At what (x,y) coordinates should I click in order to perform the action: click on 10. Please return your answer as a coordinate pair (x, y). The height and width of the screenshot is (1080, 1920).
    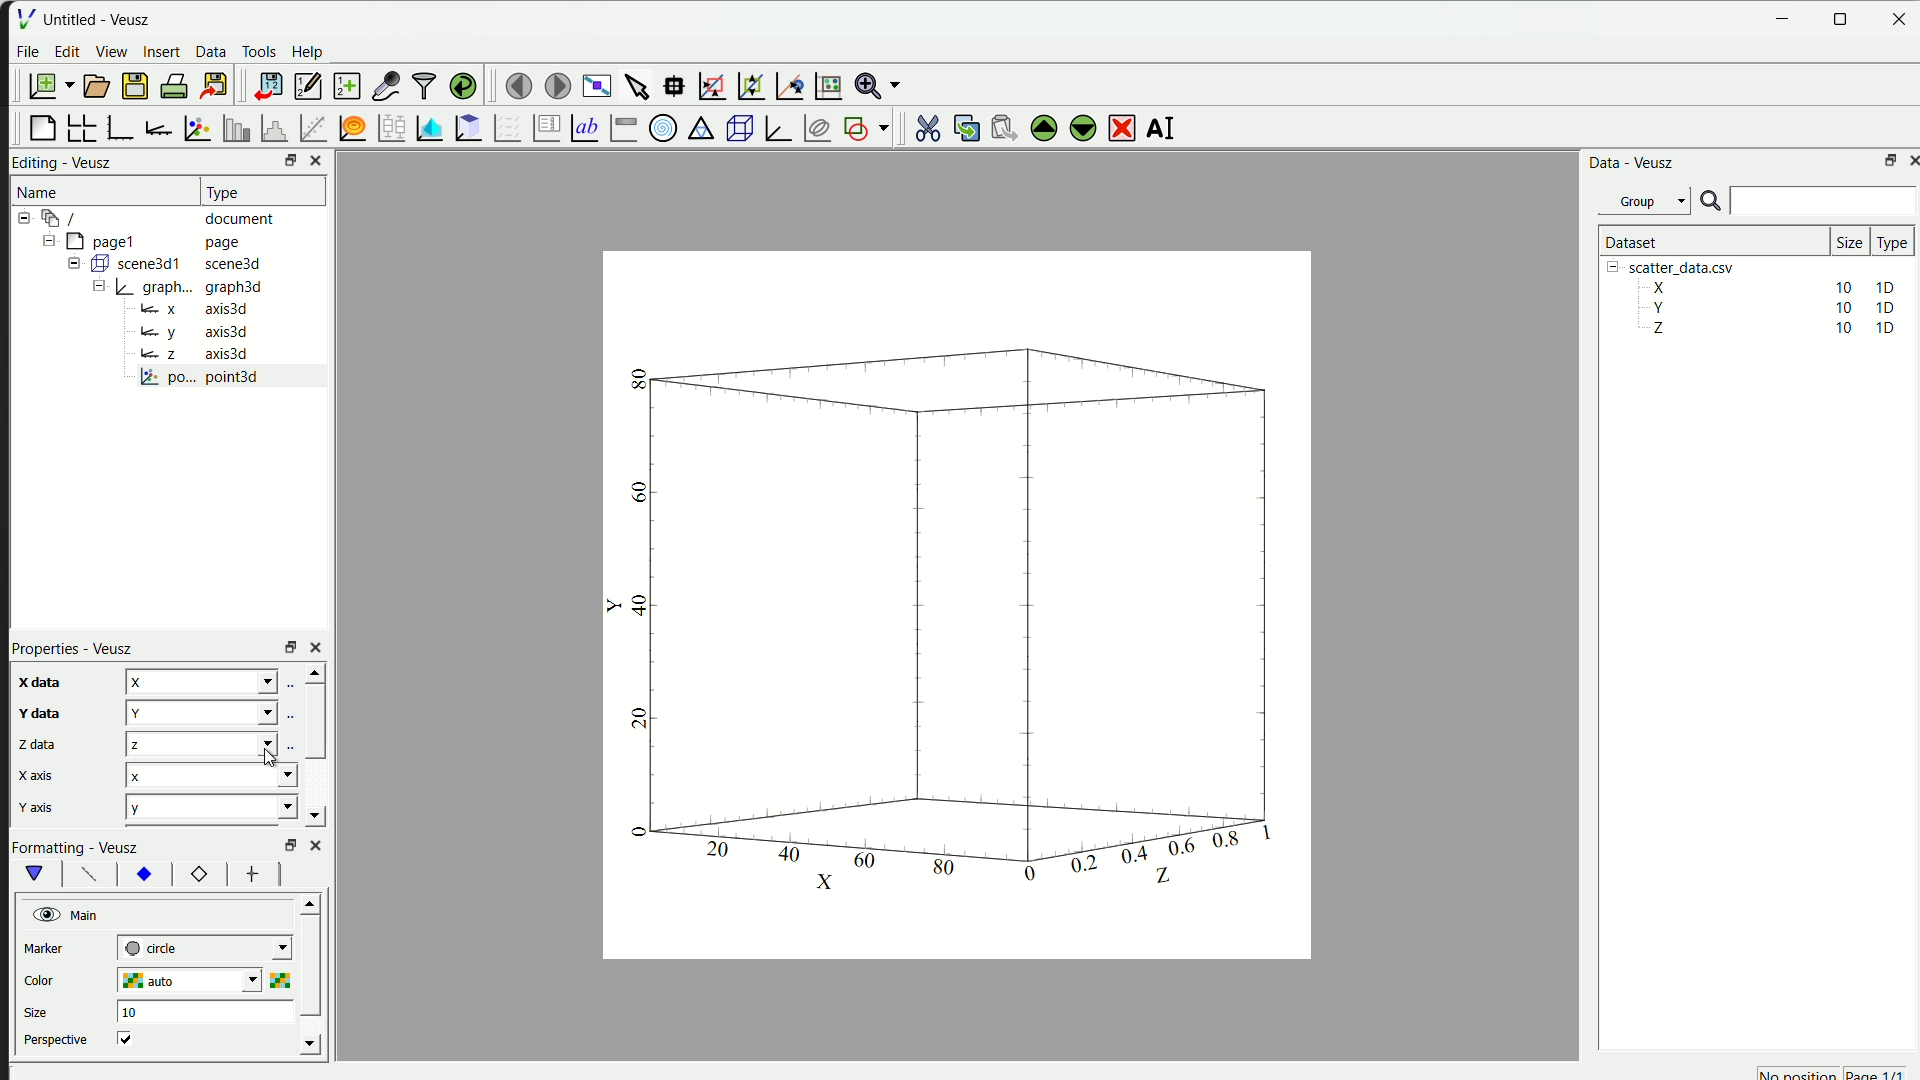
    Looking at the image, I should click on (128, 1012).